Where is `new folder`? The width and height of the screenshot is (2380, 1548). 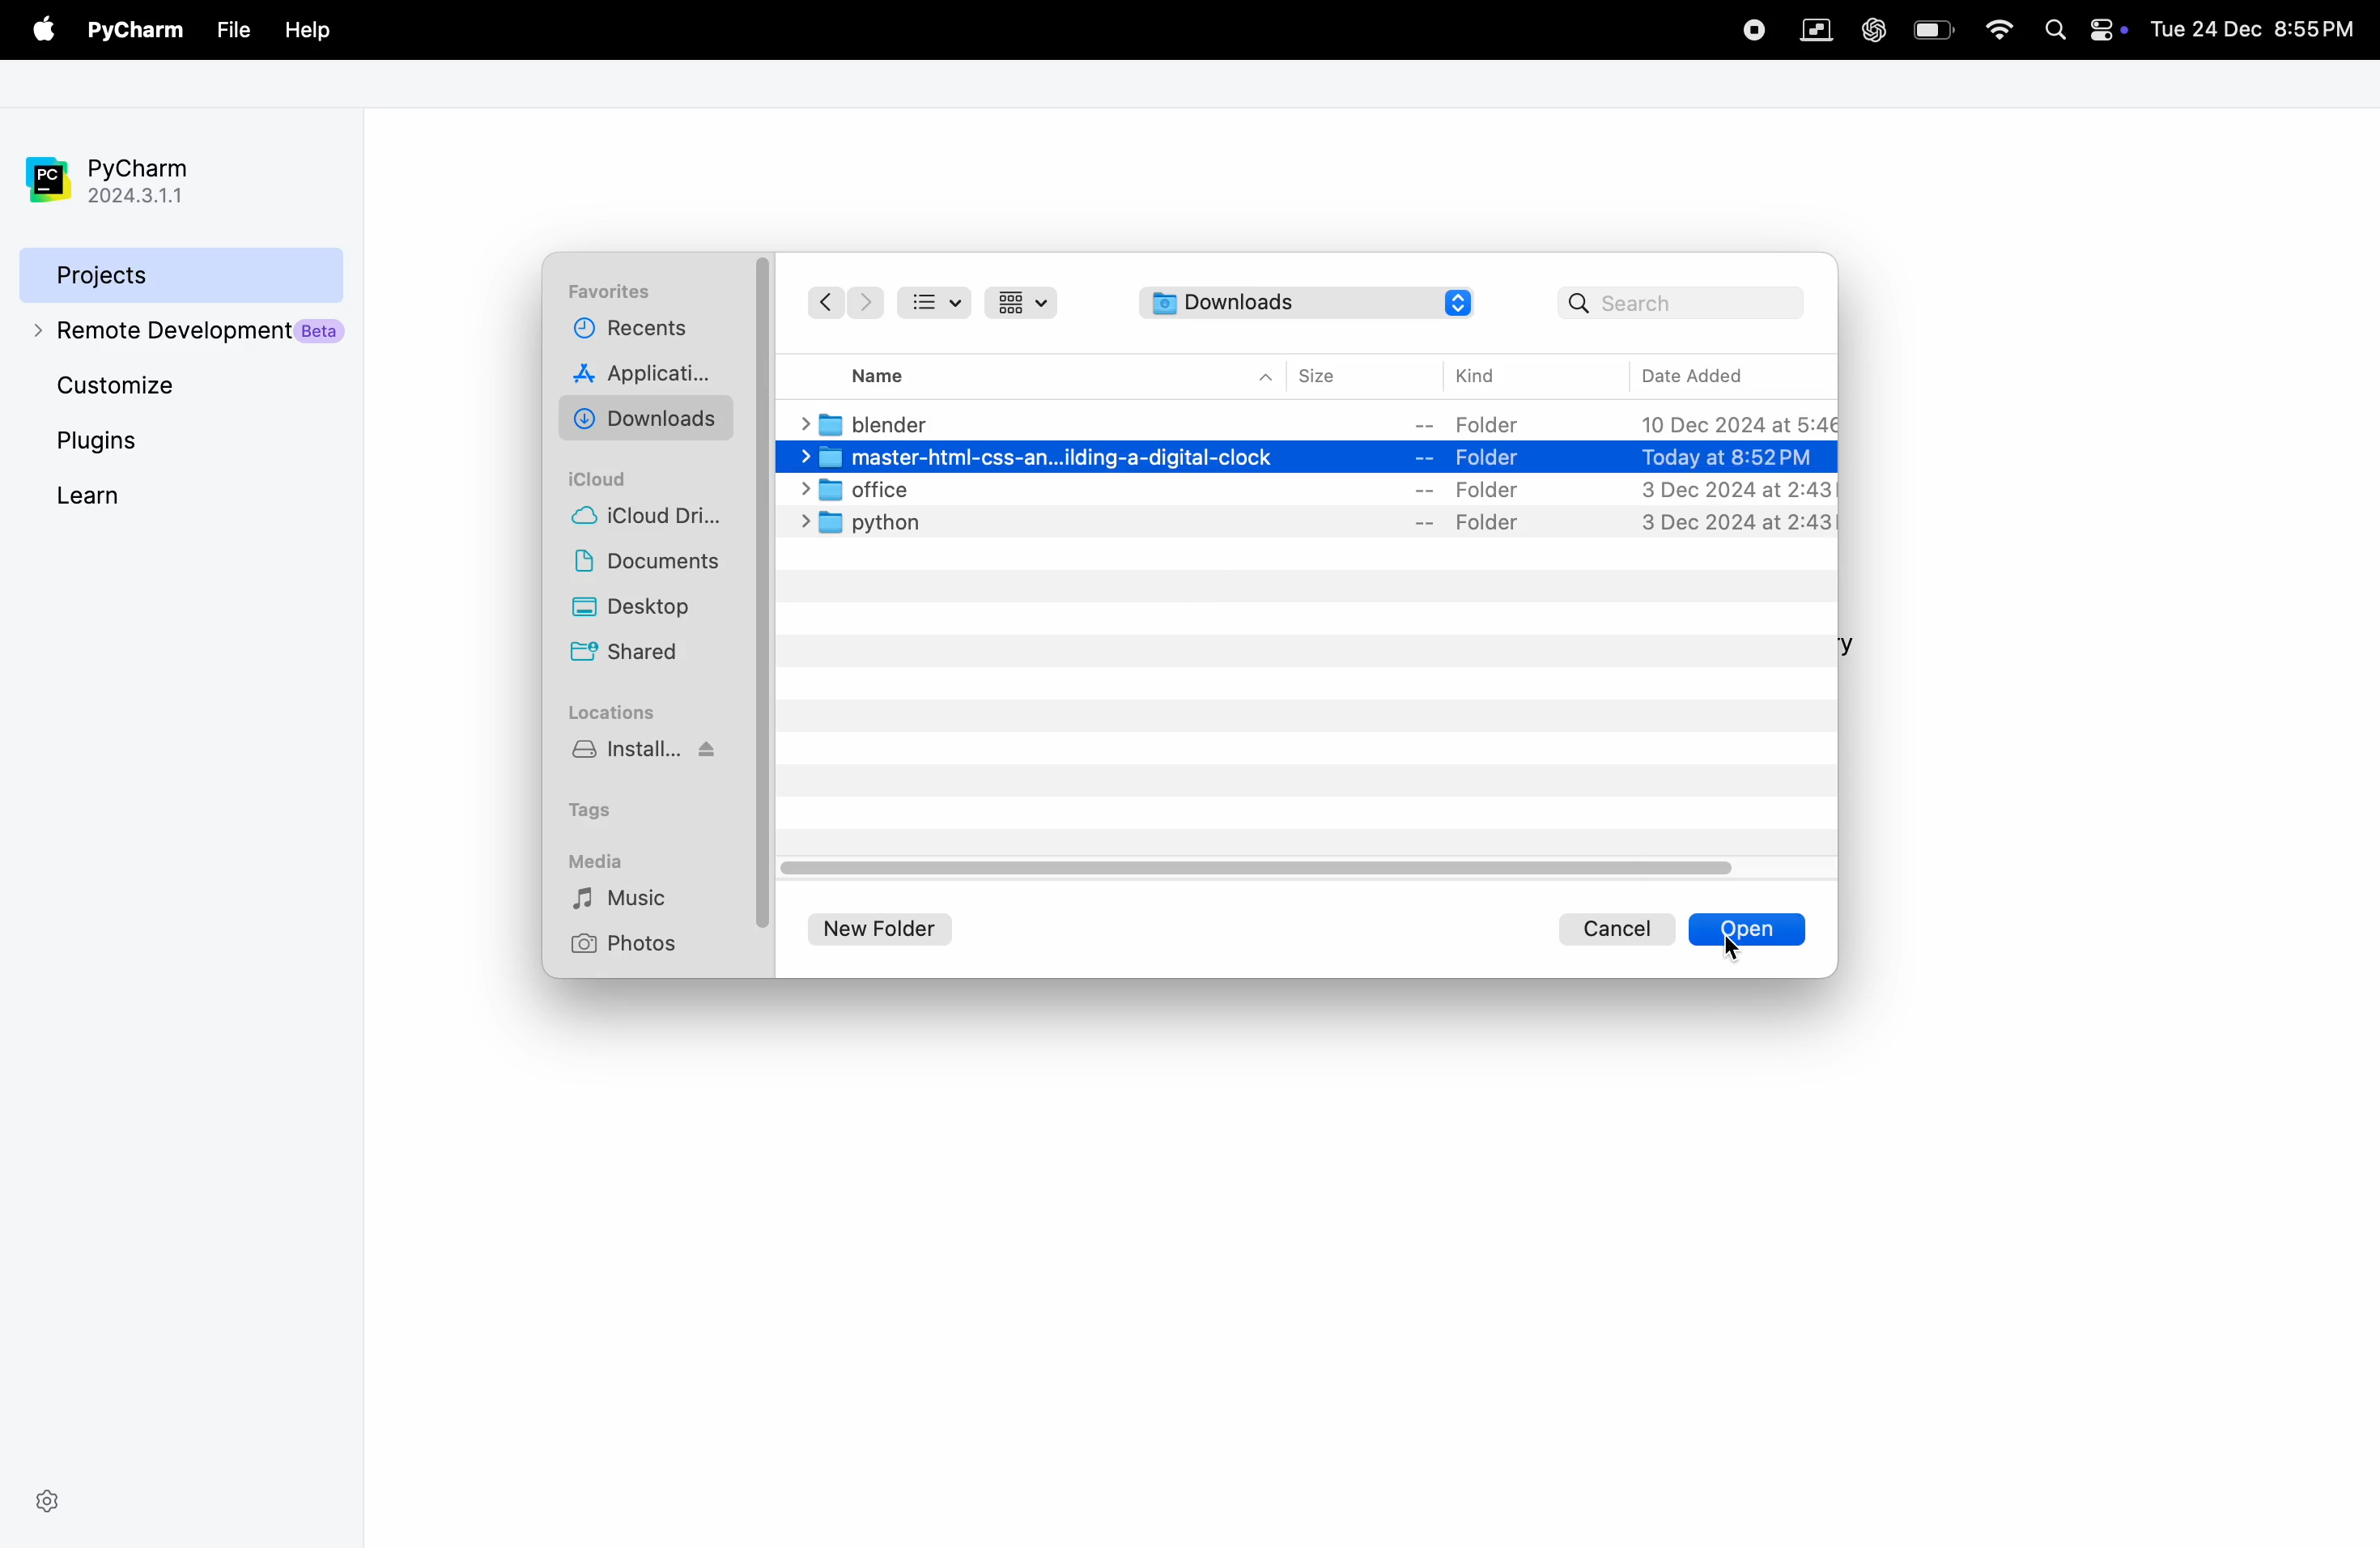 new folder is located at coordinates (890, 925).